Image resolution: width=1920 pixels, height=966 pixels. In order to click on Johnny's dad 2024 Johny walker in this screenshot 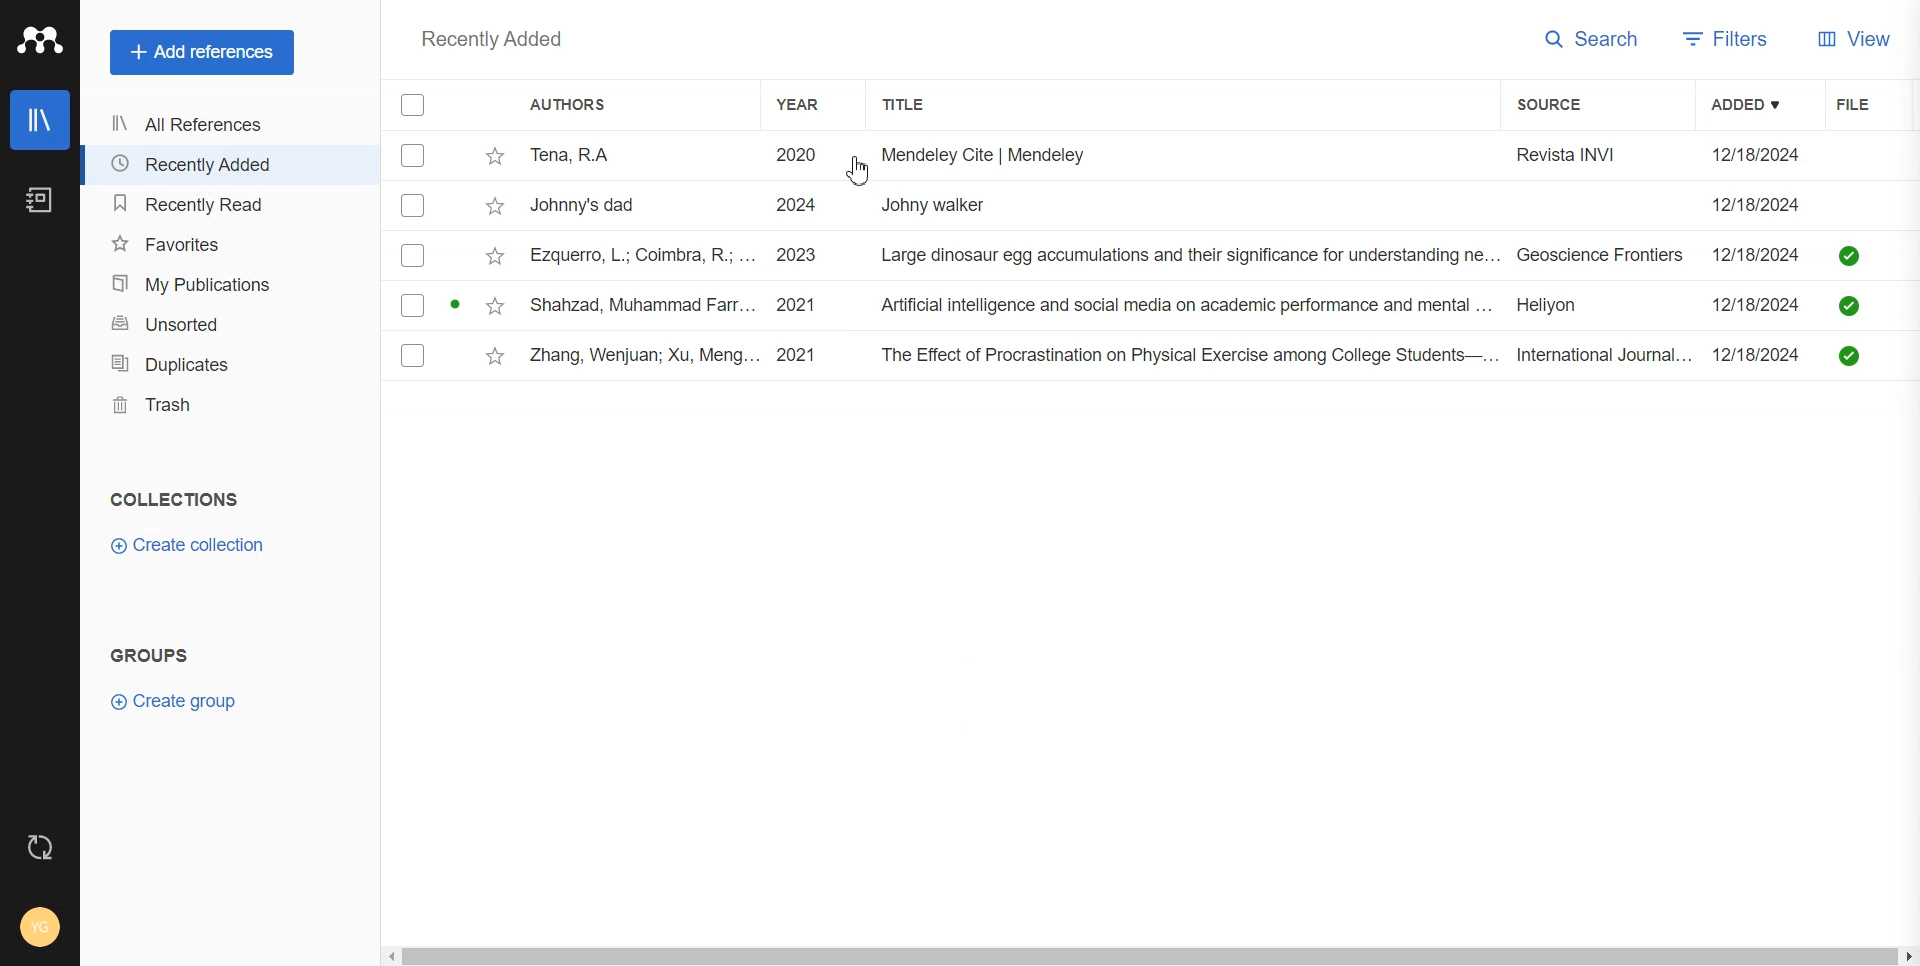, I will do `click(1110, 208)`.